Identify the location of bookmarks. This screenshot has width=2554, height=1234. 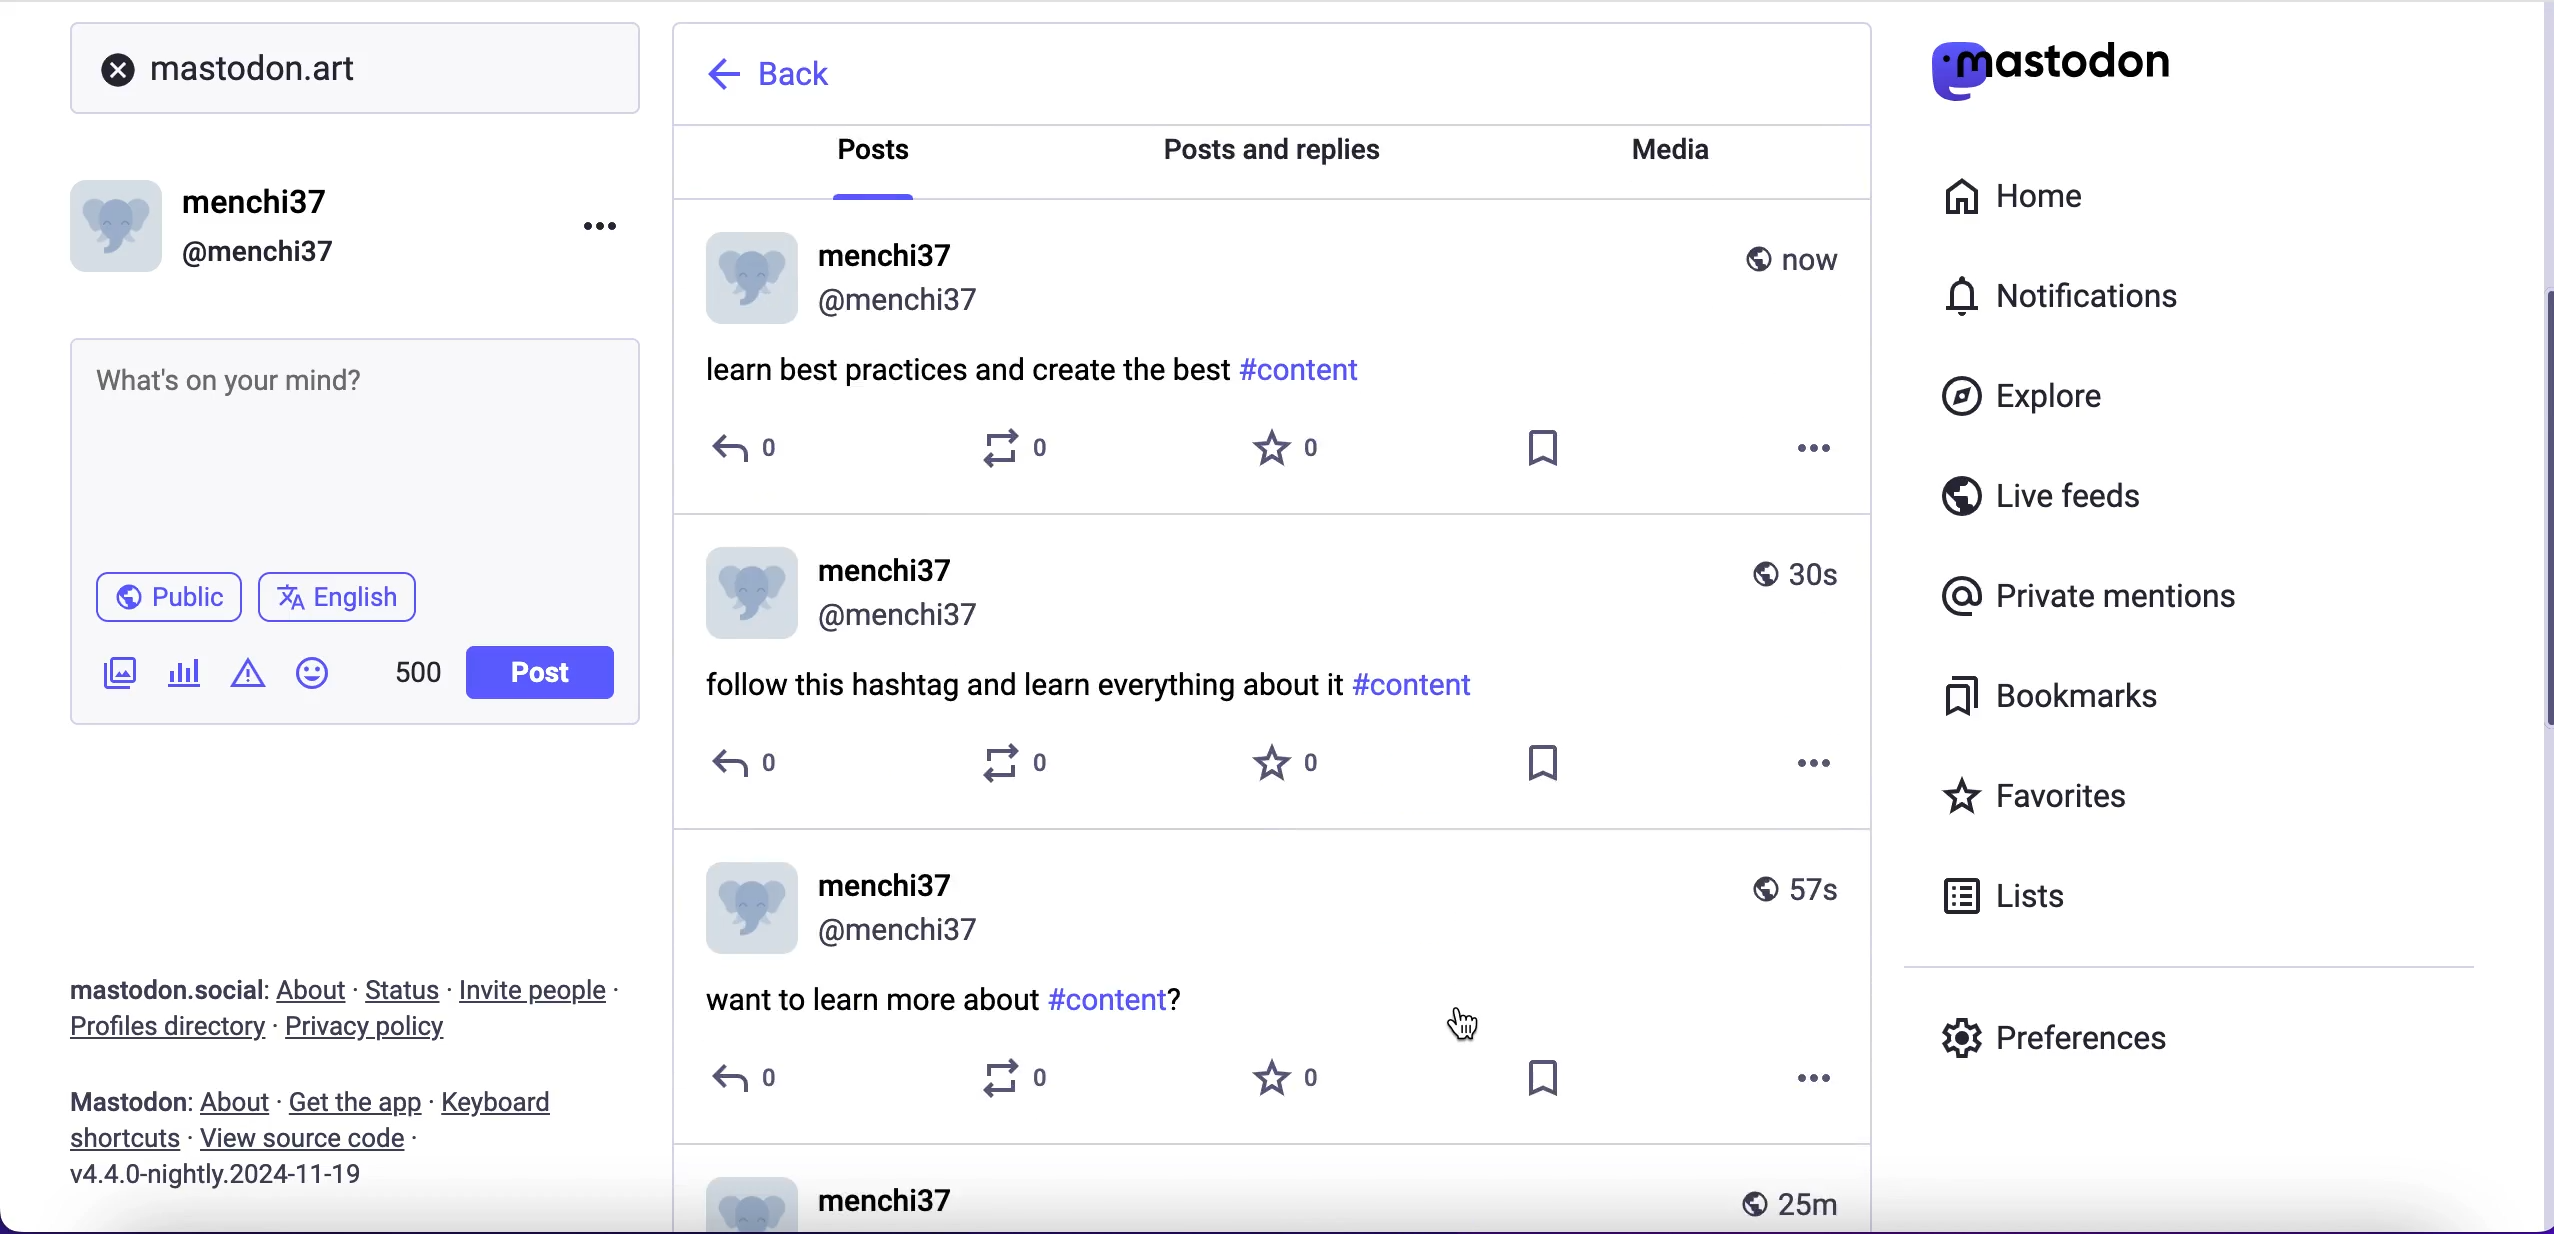
(2067, 704).